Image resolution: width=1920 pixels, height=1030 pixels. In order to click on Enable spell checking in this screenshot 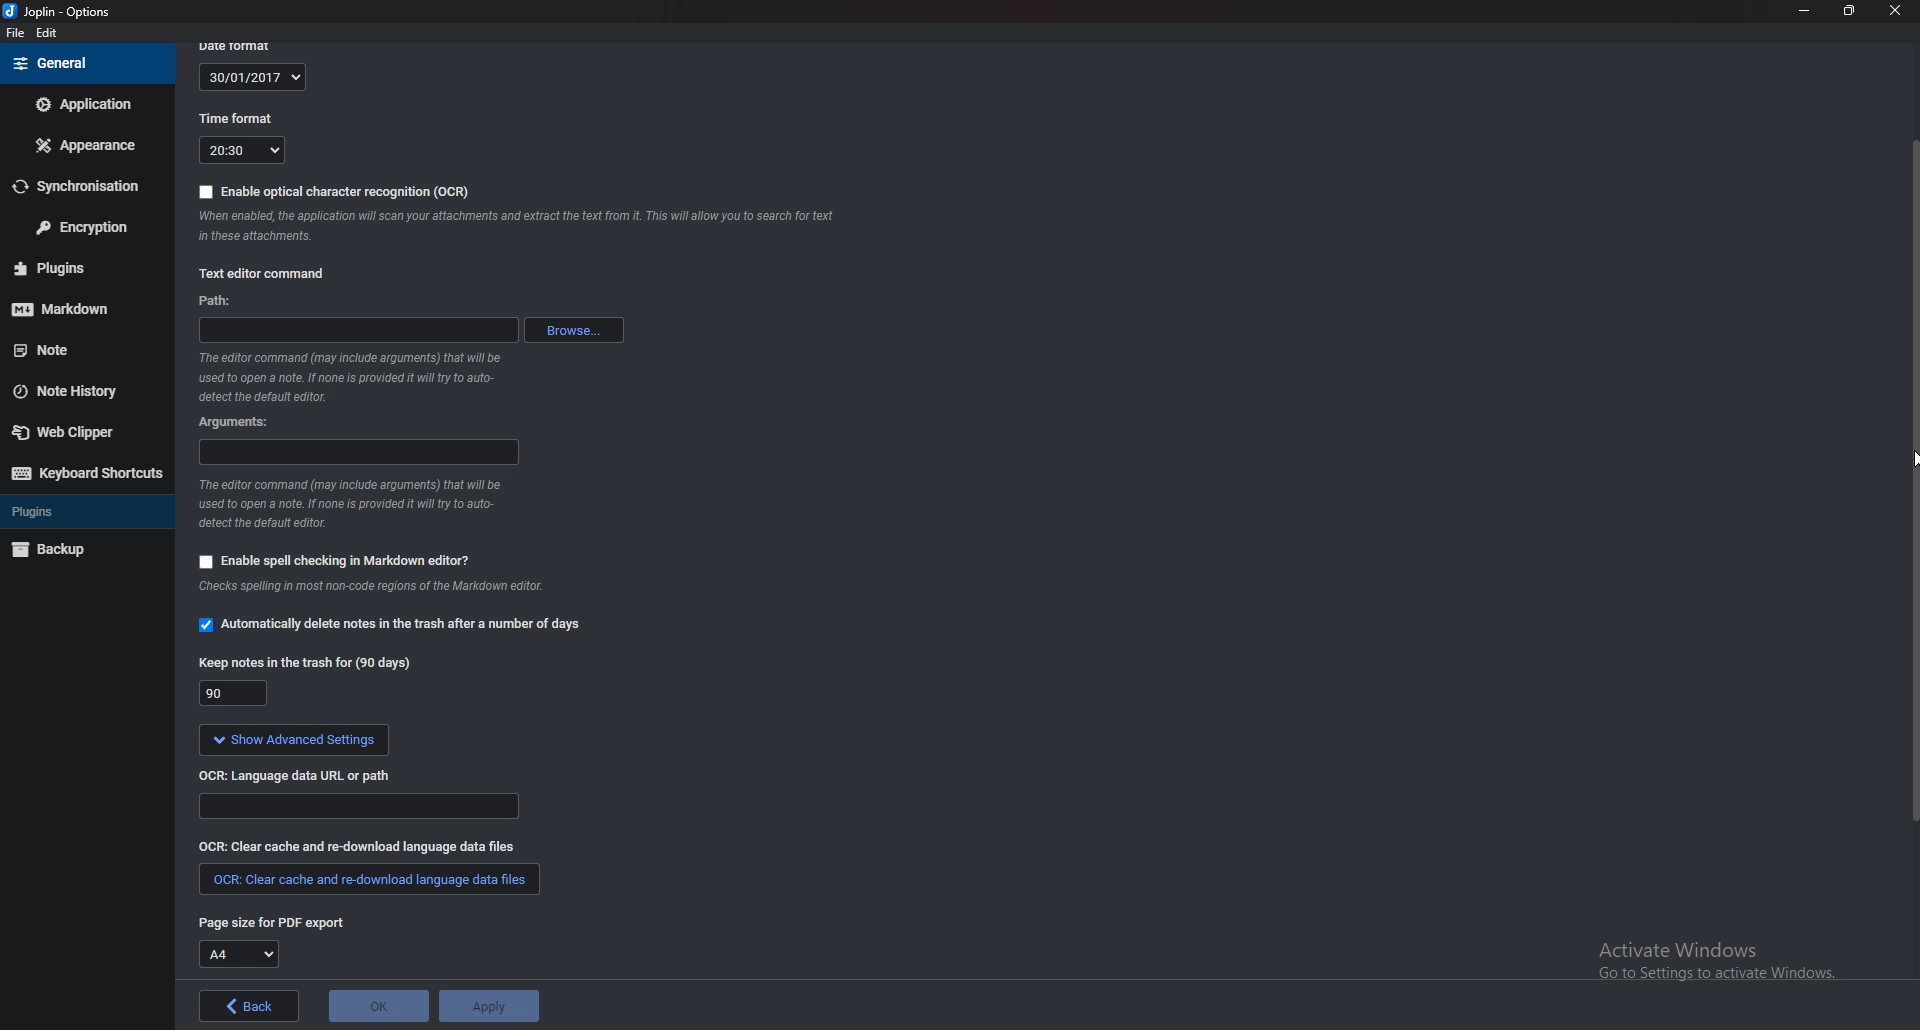, I will do `click(335, 561)`.